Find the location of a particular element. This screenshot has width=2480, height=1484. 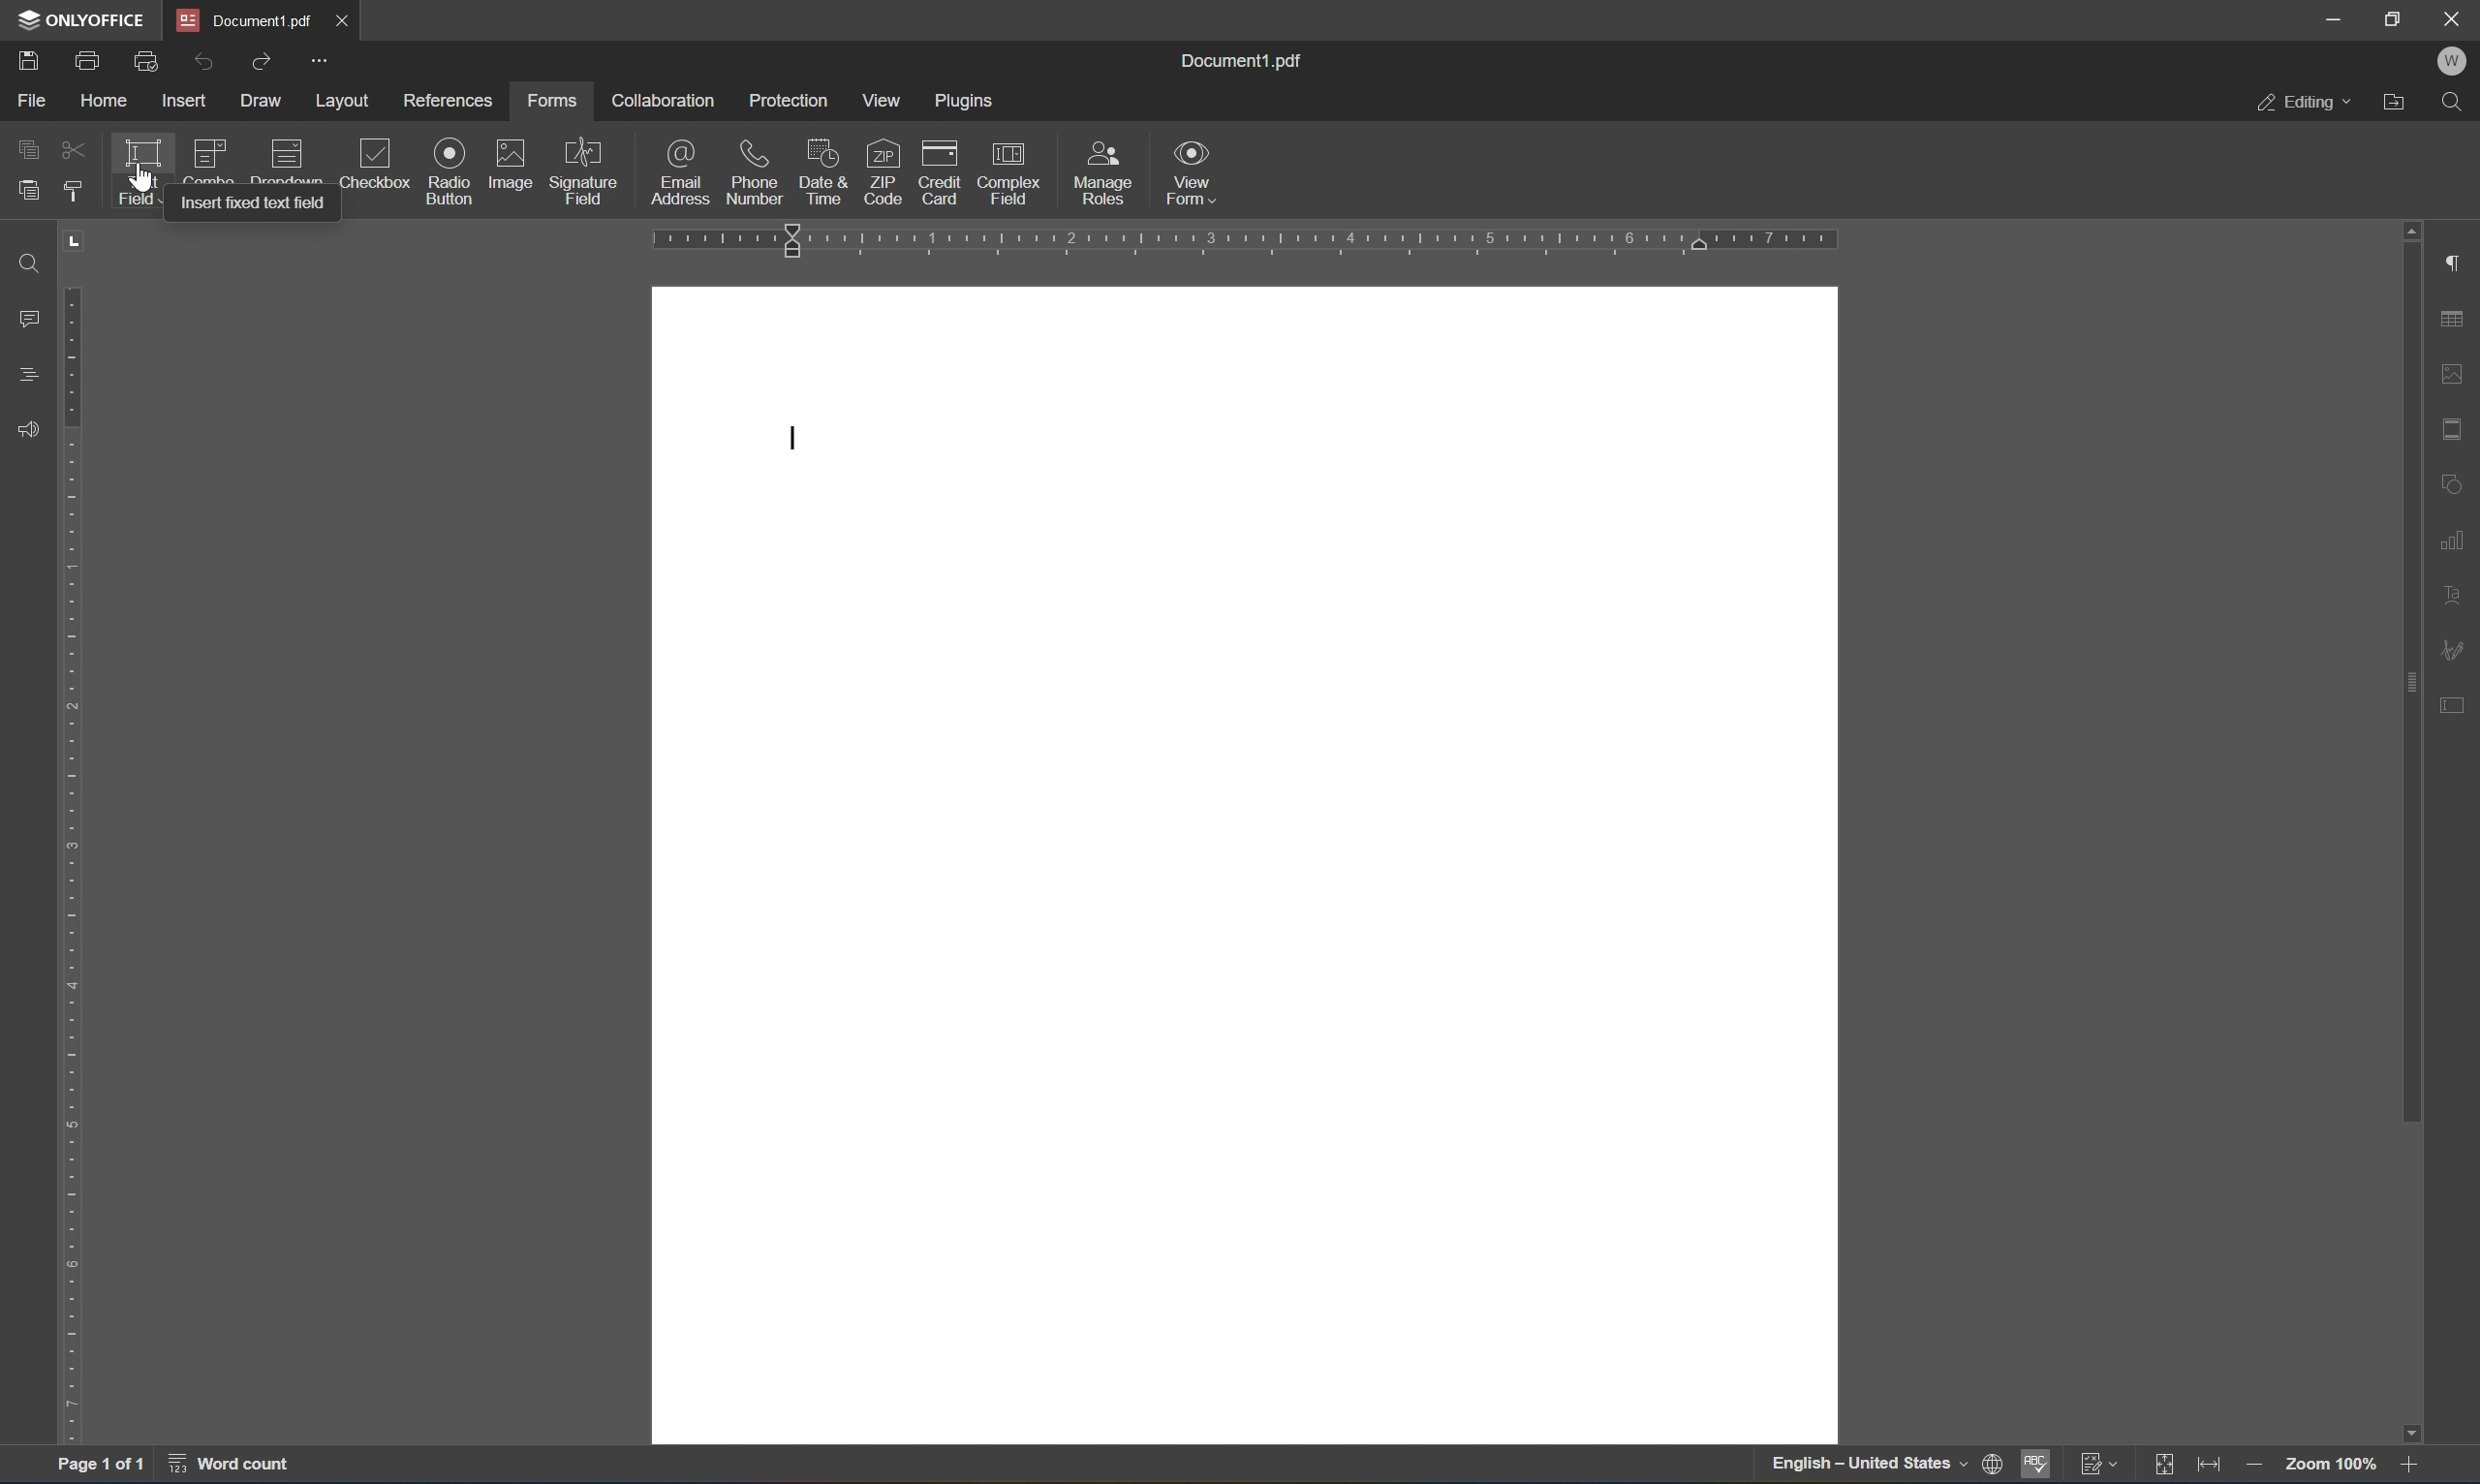

complex field is located at coordinates (1009, 180).